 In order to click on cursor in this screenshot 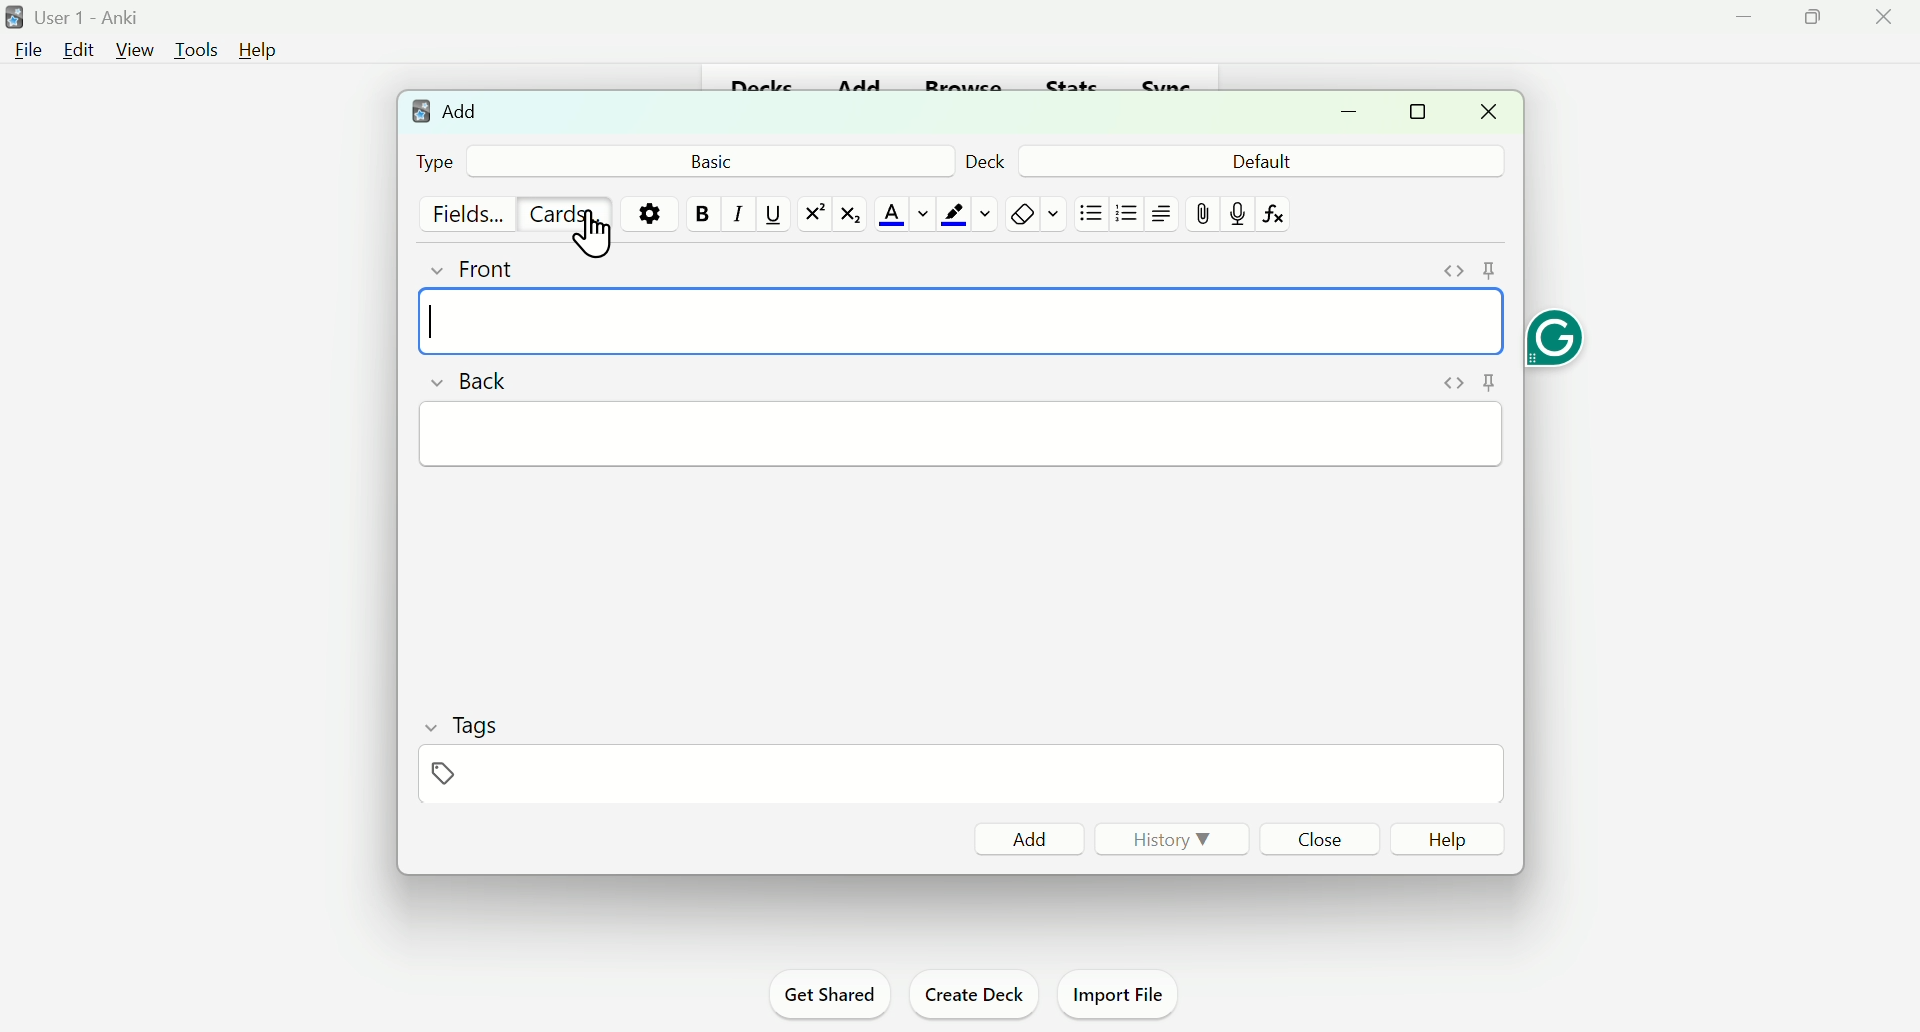, I will do `click(593, 236)`.